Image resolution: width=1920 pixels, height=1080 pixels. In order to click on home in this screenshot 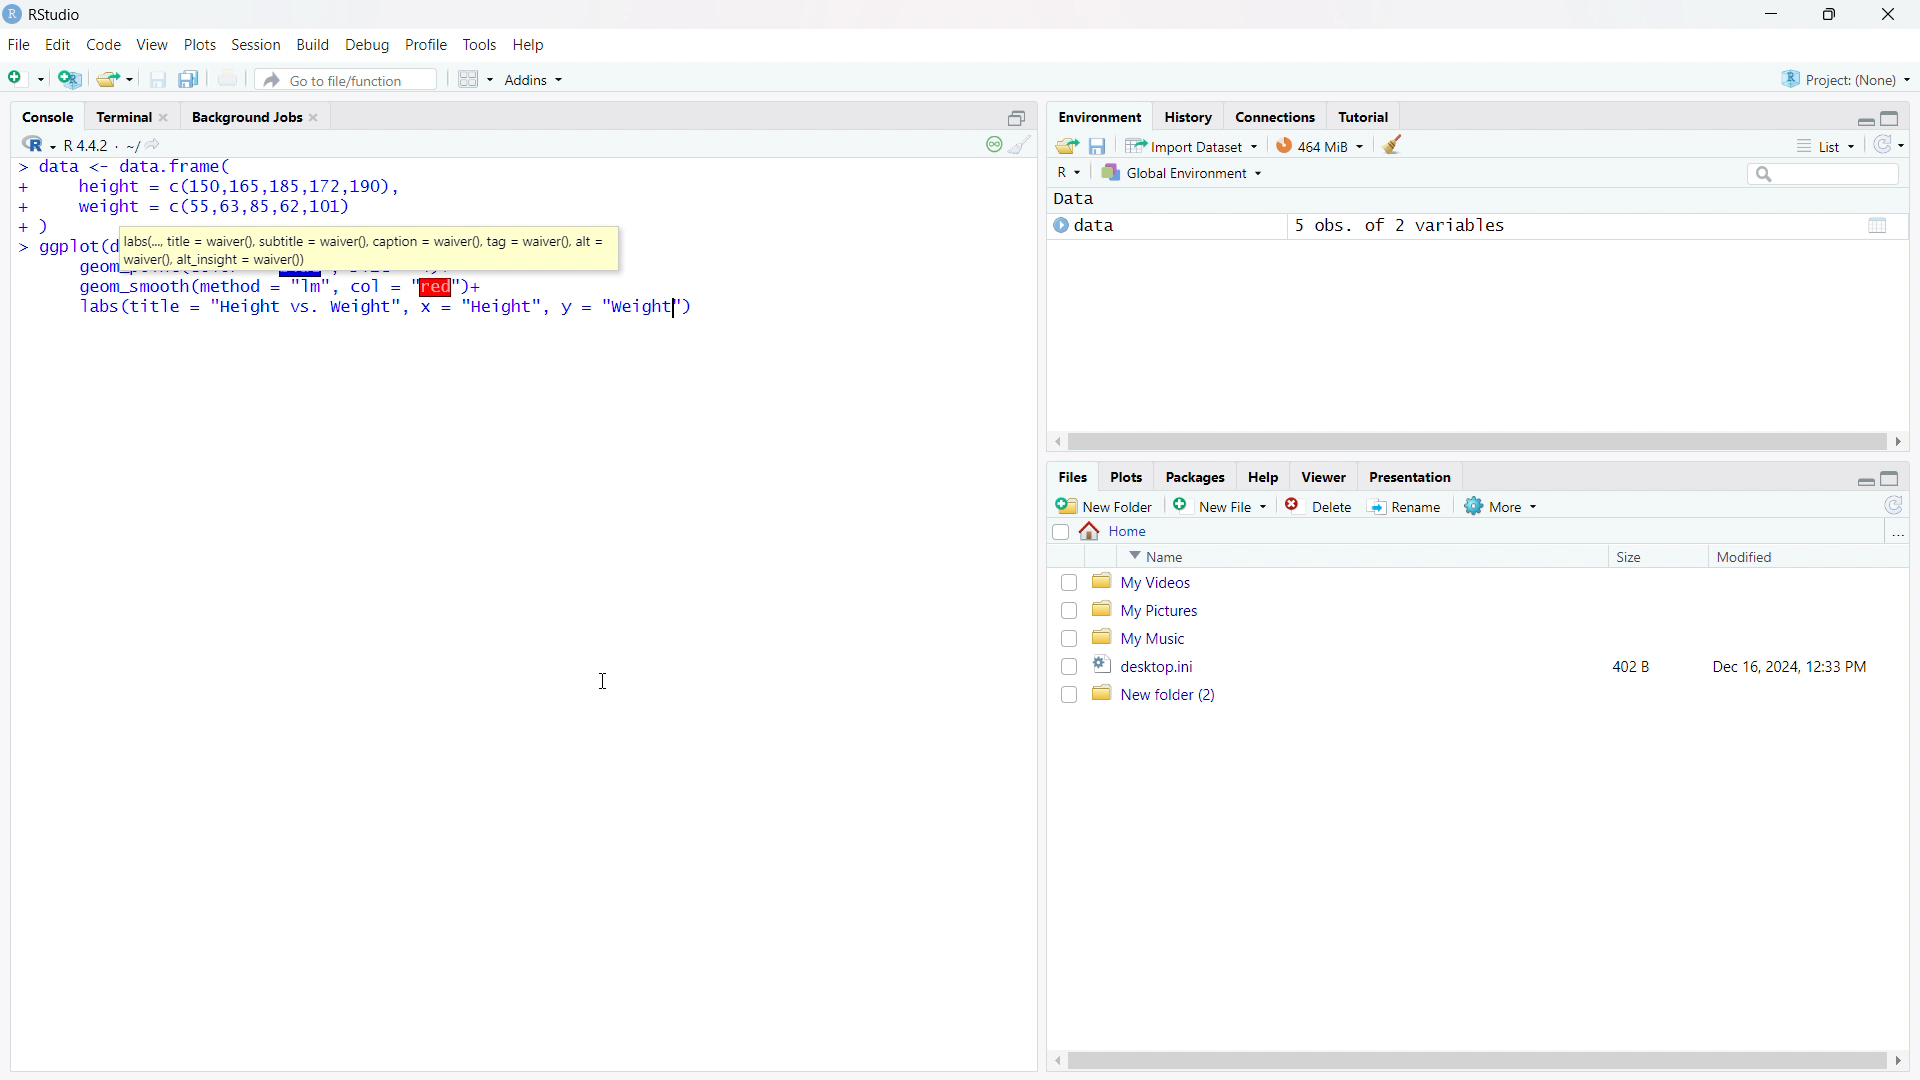, I will do `click(1116, 531)`.